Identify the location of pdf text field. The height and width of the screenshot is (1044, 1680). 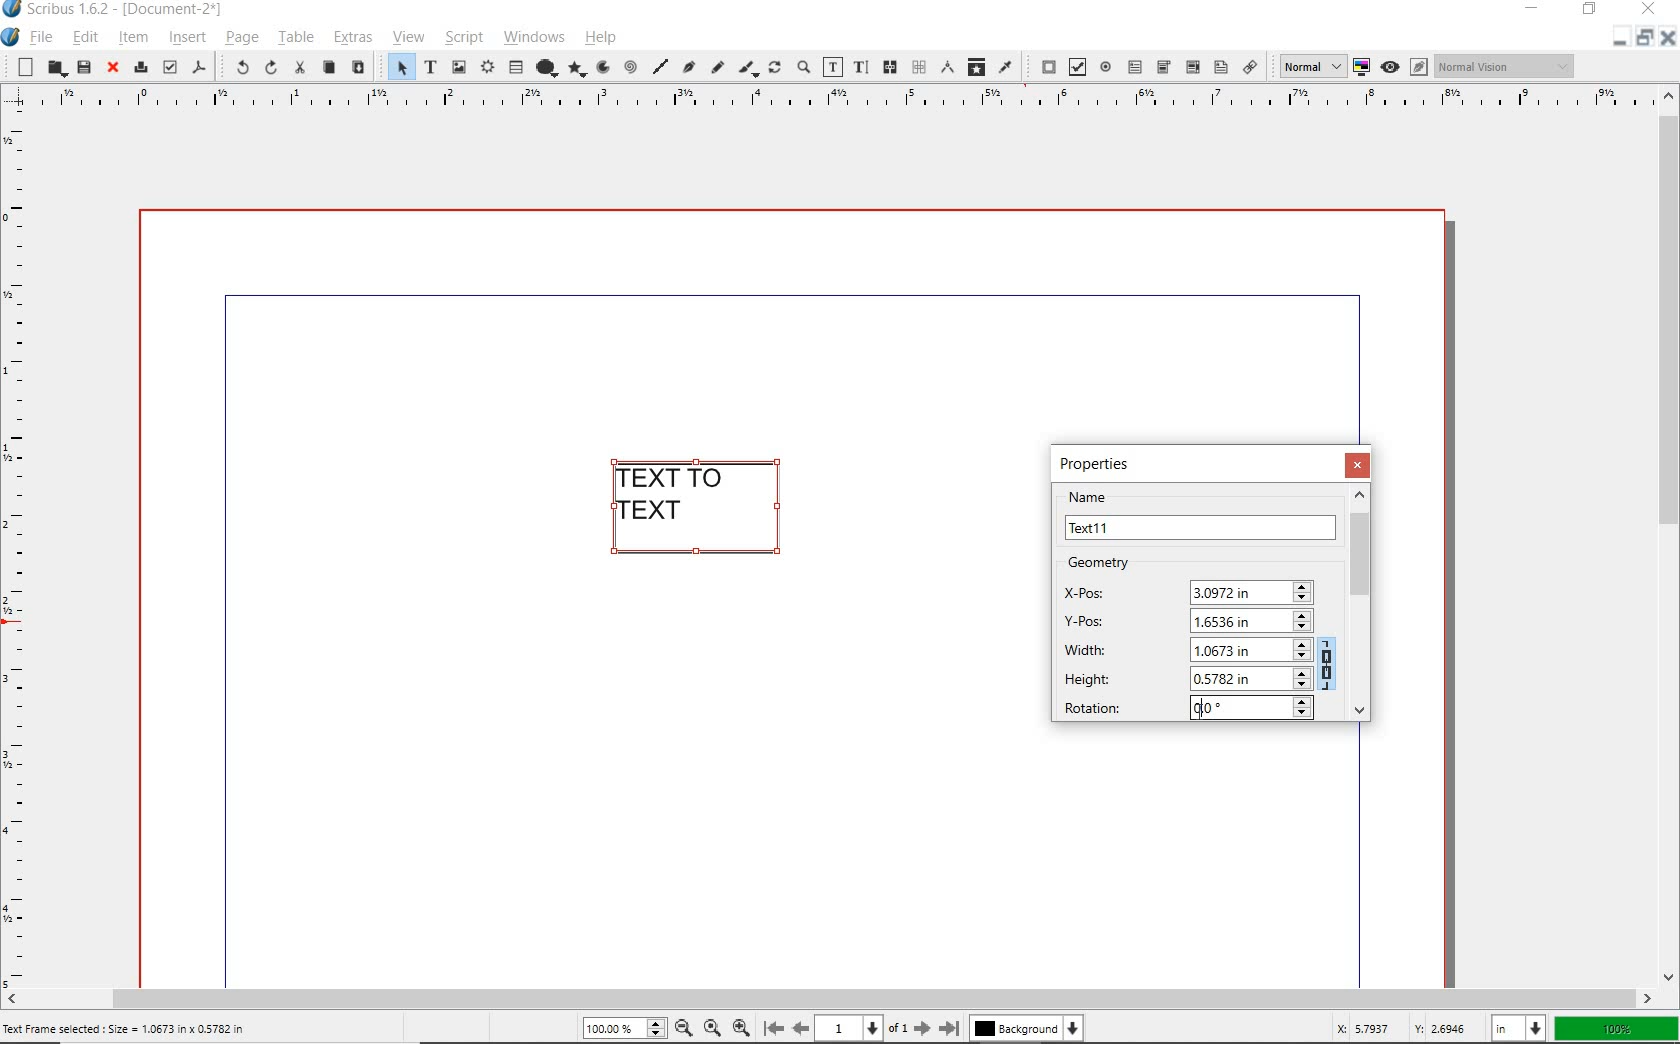
(1135, 66).